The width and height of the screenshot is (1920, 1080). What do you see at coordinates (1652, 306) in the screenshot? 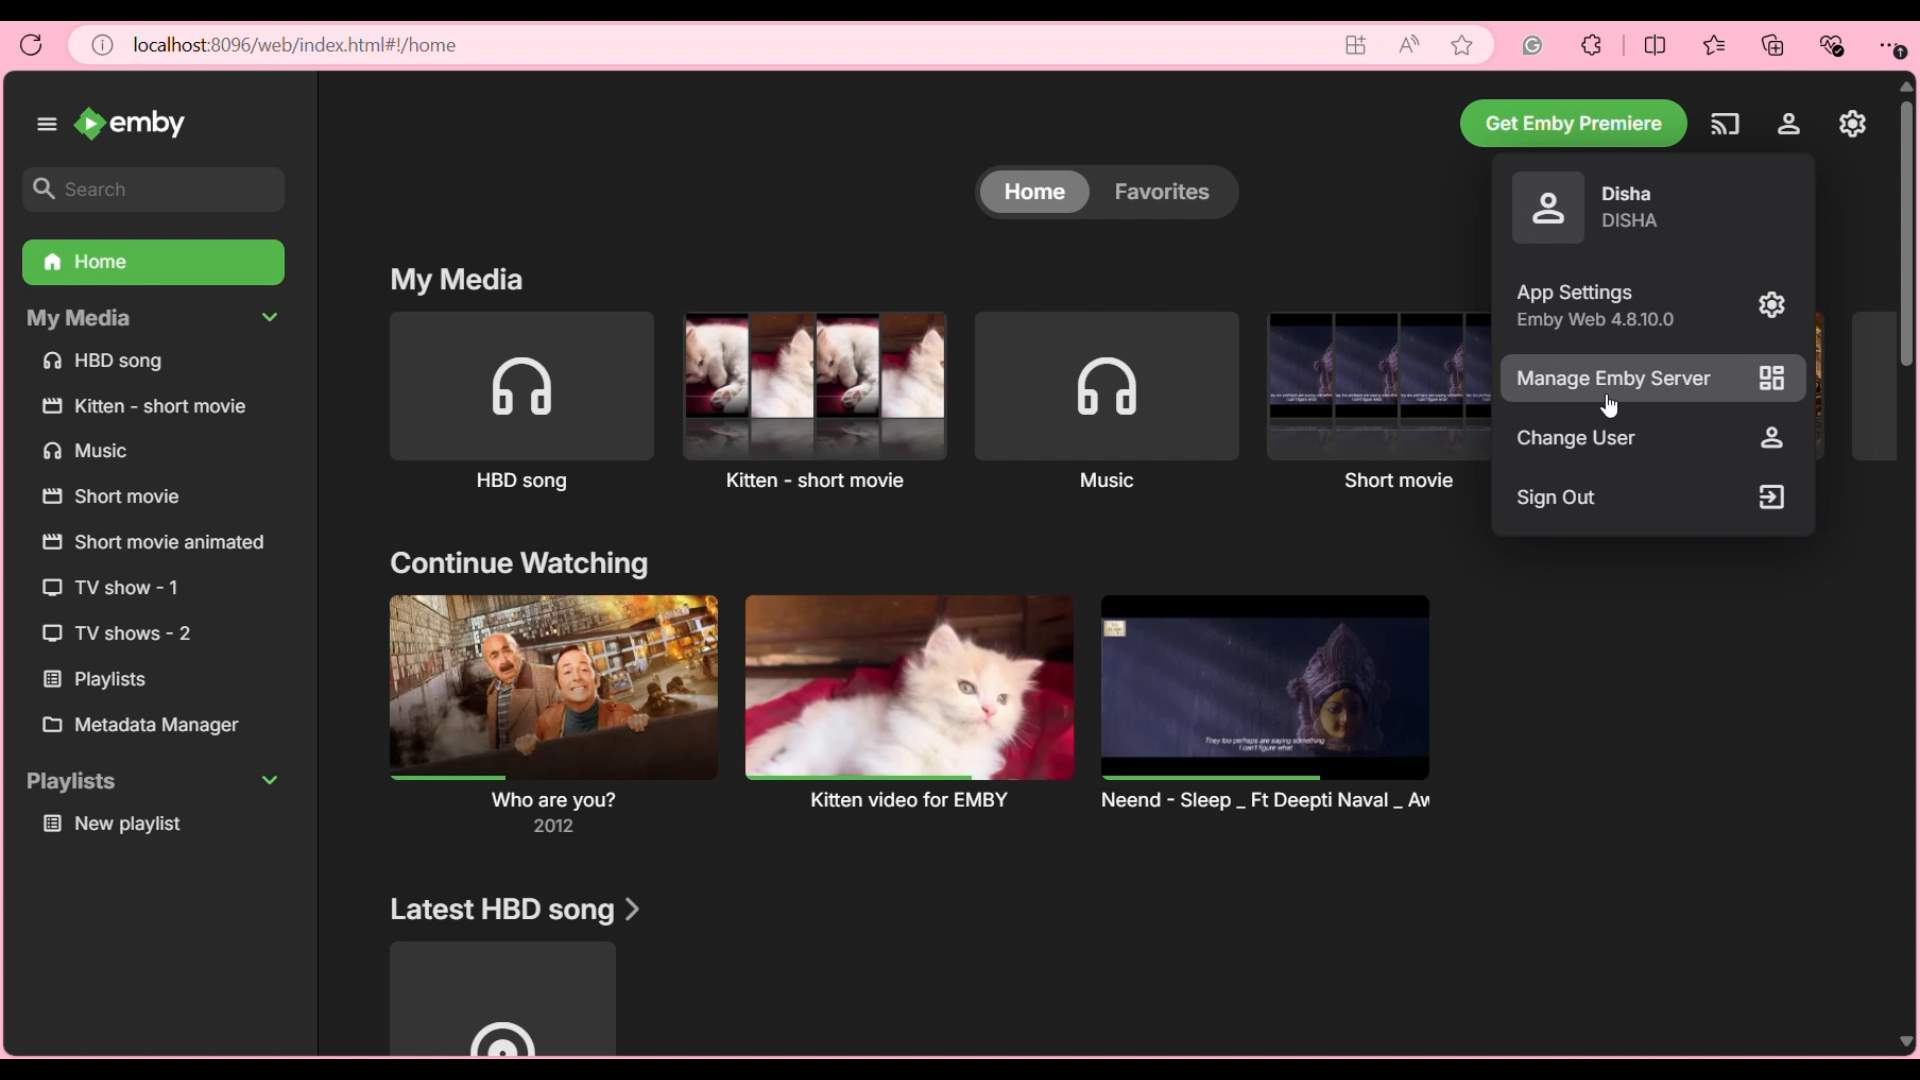
I see `App settings with details of software name and version` at bounding box center [1652, 306].